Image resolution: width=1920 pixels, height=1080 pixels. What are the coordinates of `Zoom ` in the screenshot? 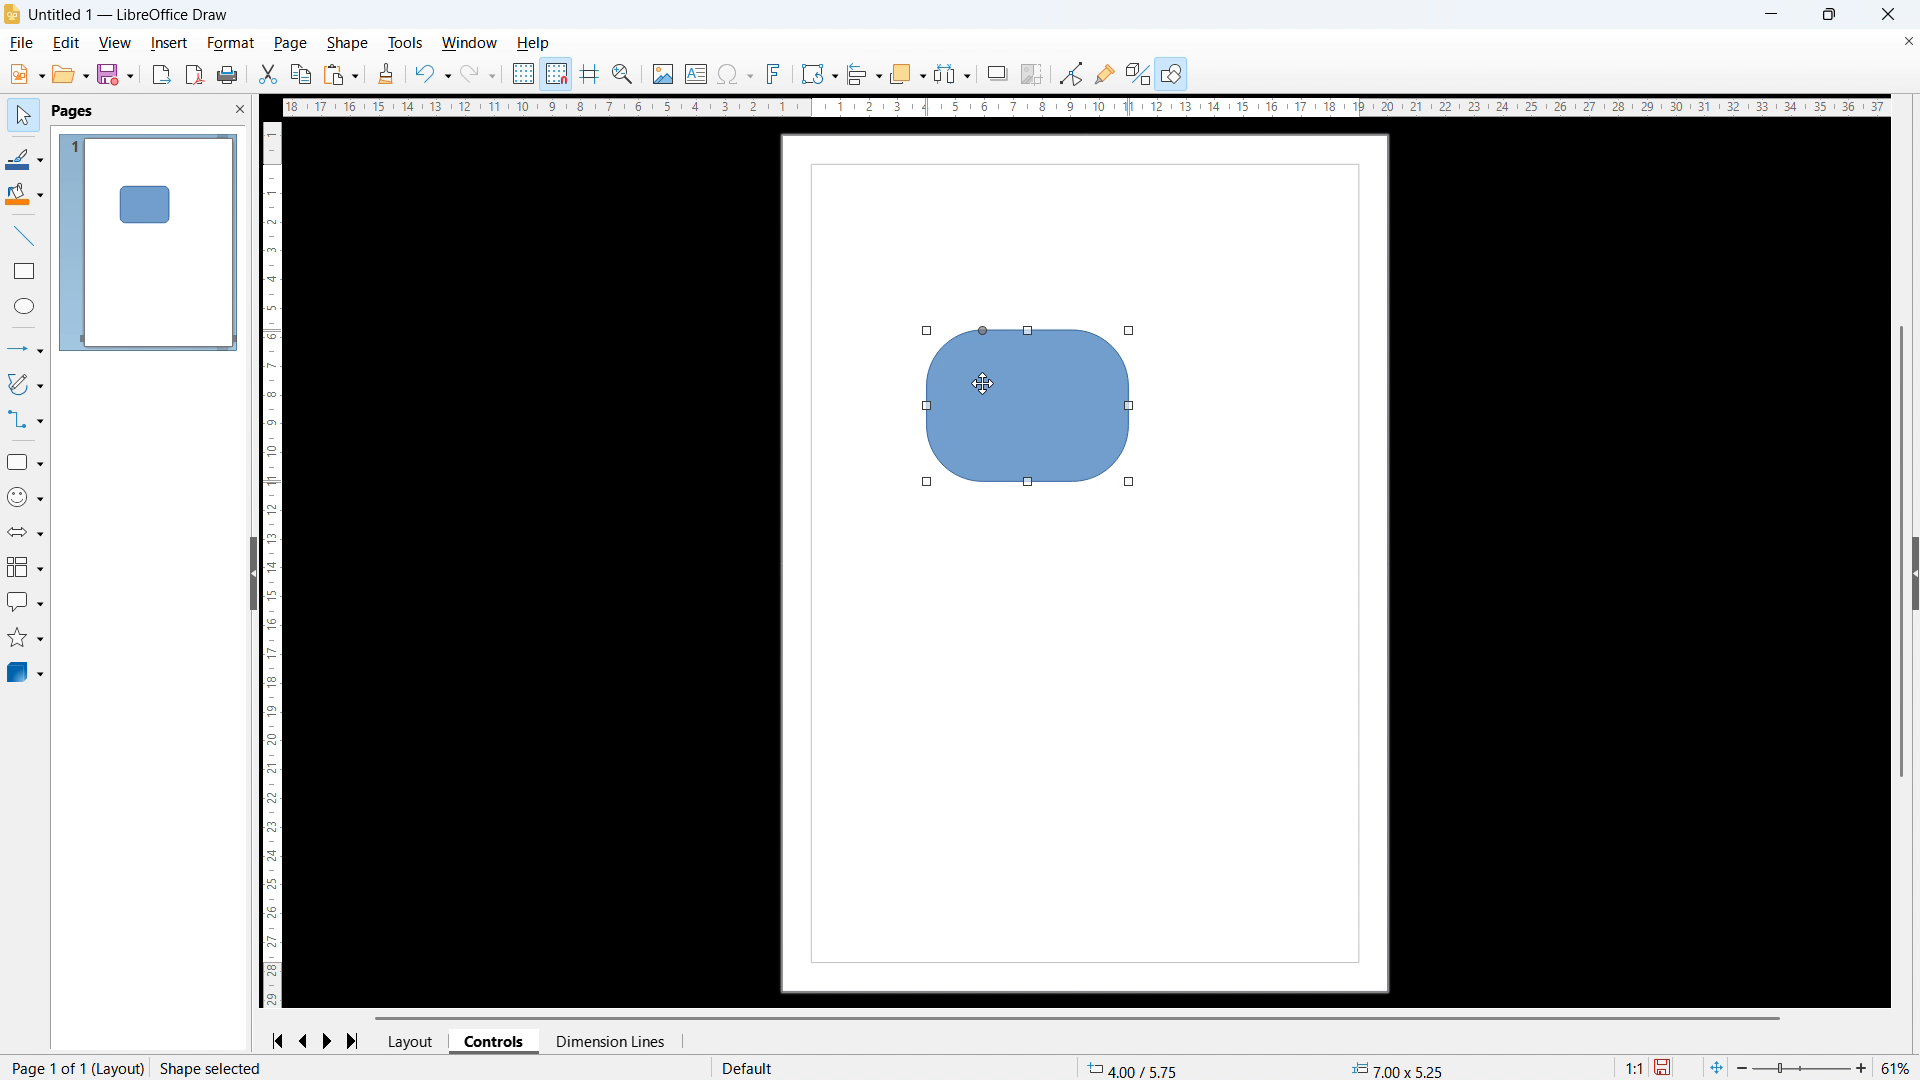 It's located at (624, 74).